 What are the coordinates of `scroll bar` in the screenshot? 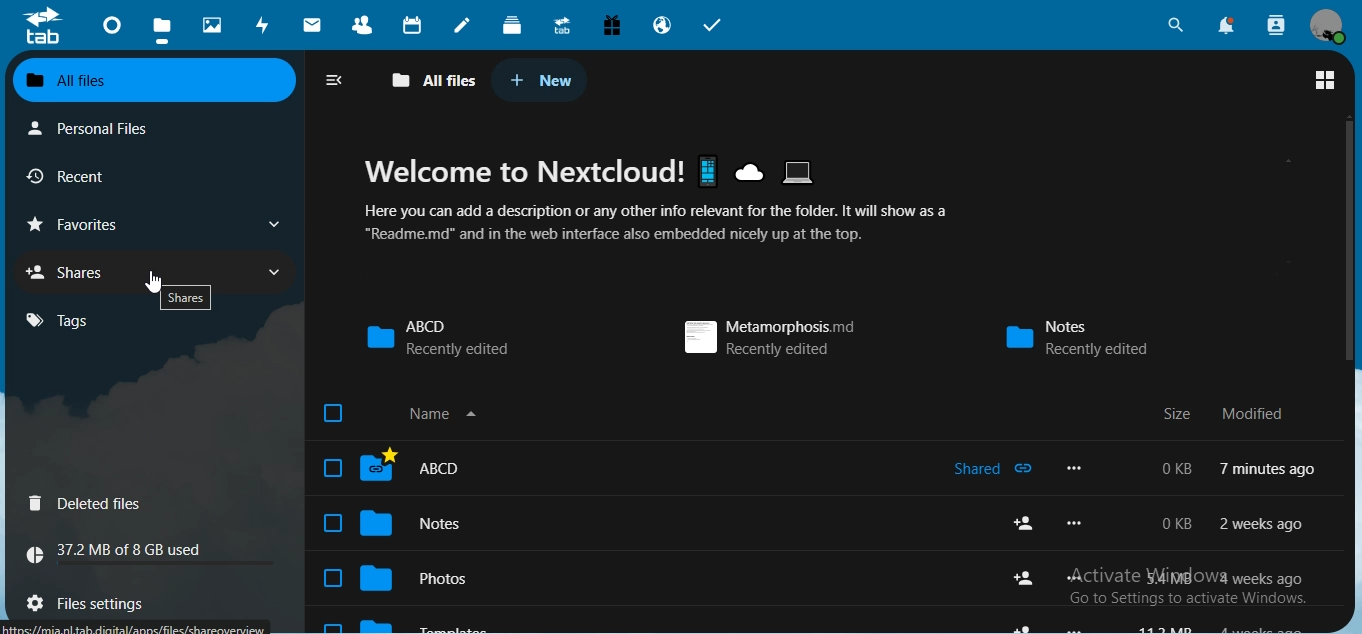 It's located at (1349, 240).